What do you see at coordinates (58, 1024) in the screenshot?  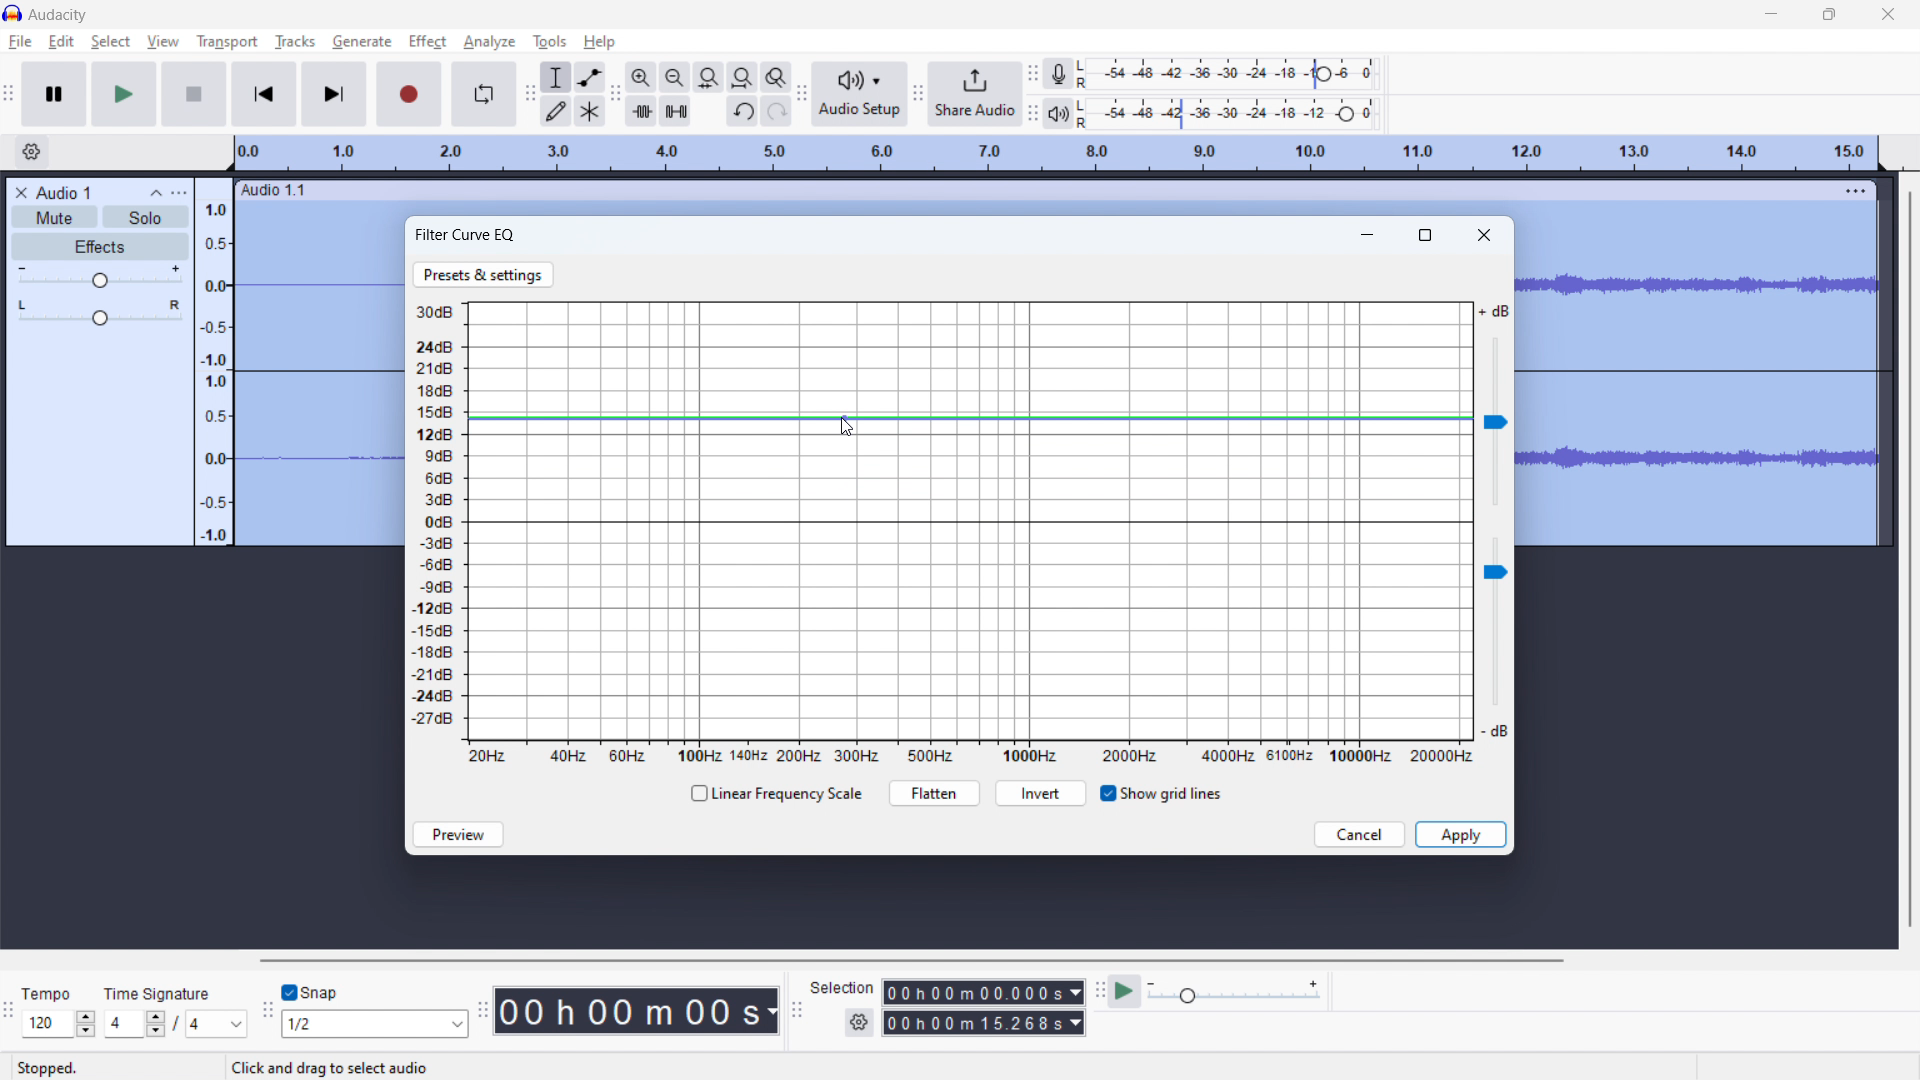 I see `120 (select tempo )` at bounding box center [58, 1024].